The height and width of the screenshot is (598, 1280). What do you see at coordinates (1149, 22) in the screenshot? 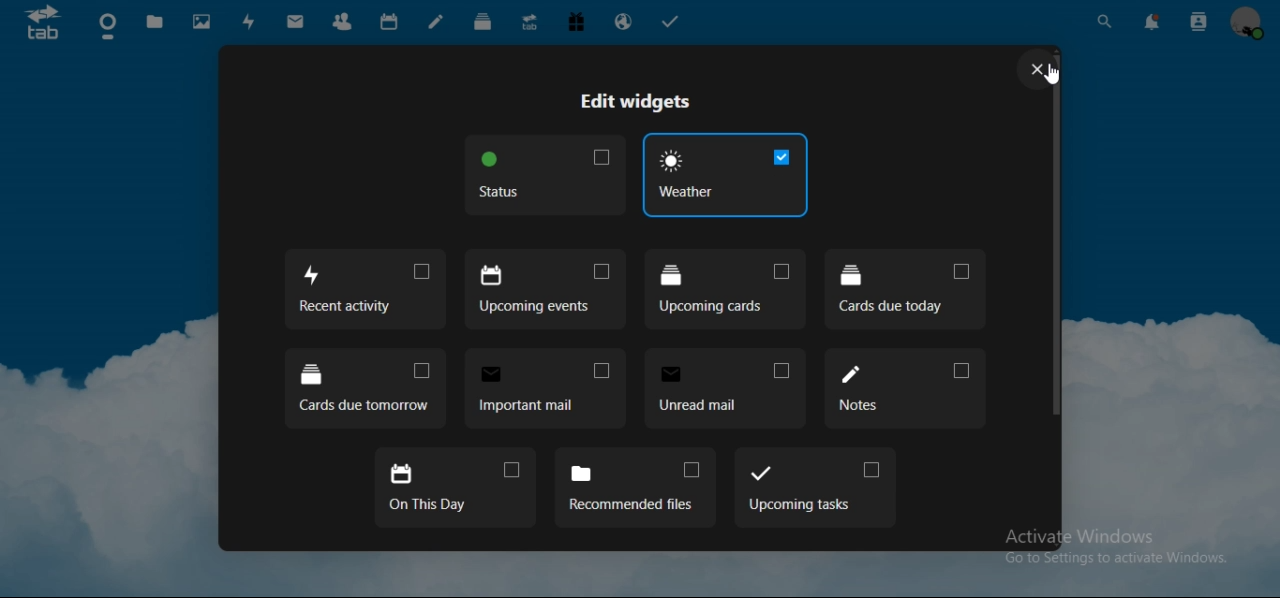
I see `notifications` at bounding box center [1149, 22].